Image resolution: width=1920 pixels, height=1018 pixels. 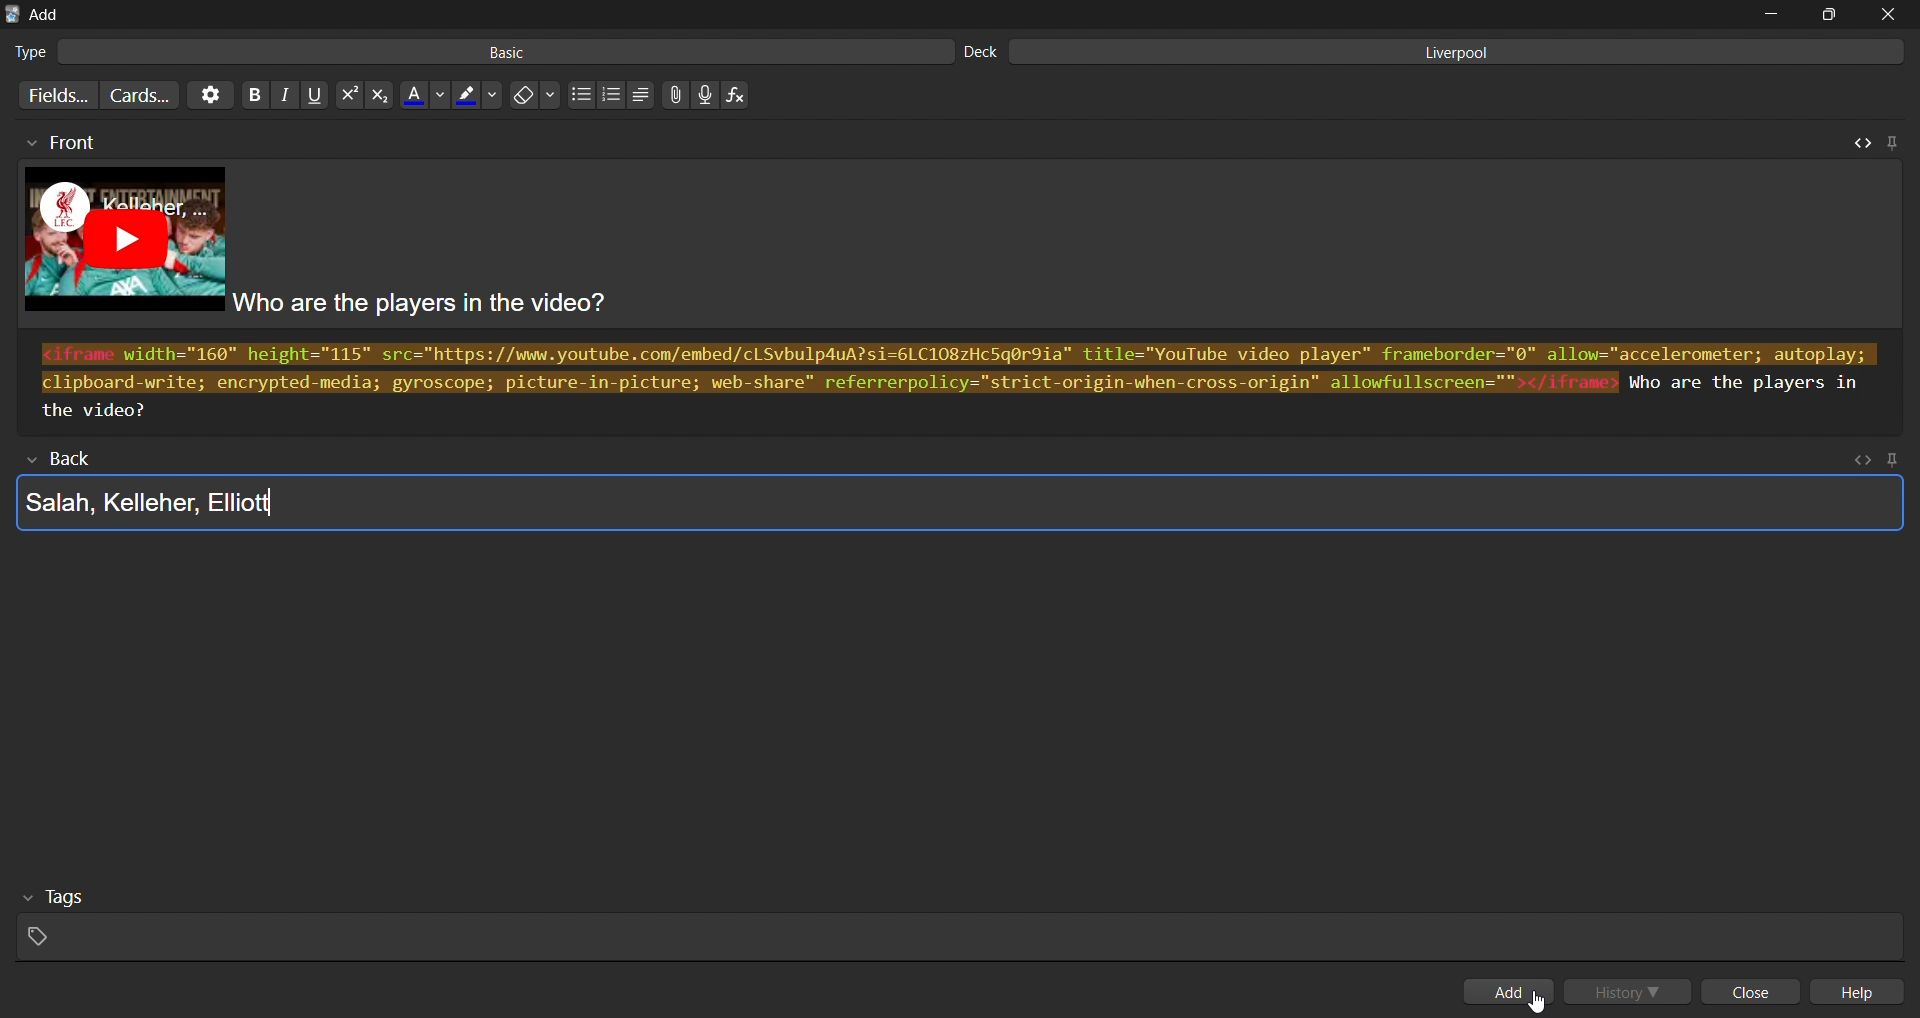 What do you see at coordinates (640, 95) in the screenshot?
I see `line spacing` at bounding box center [640, 95].